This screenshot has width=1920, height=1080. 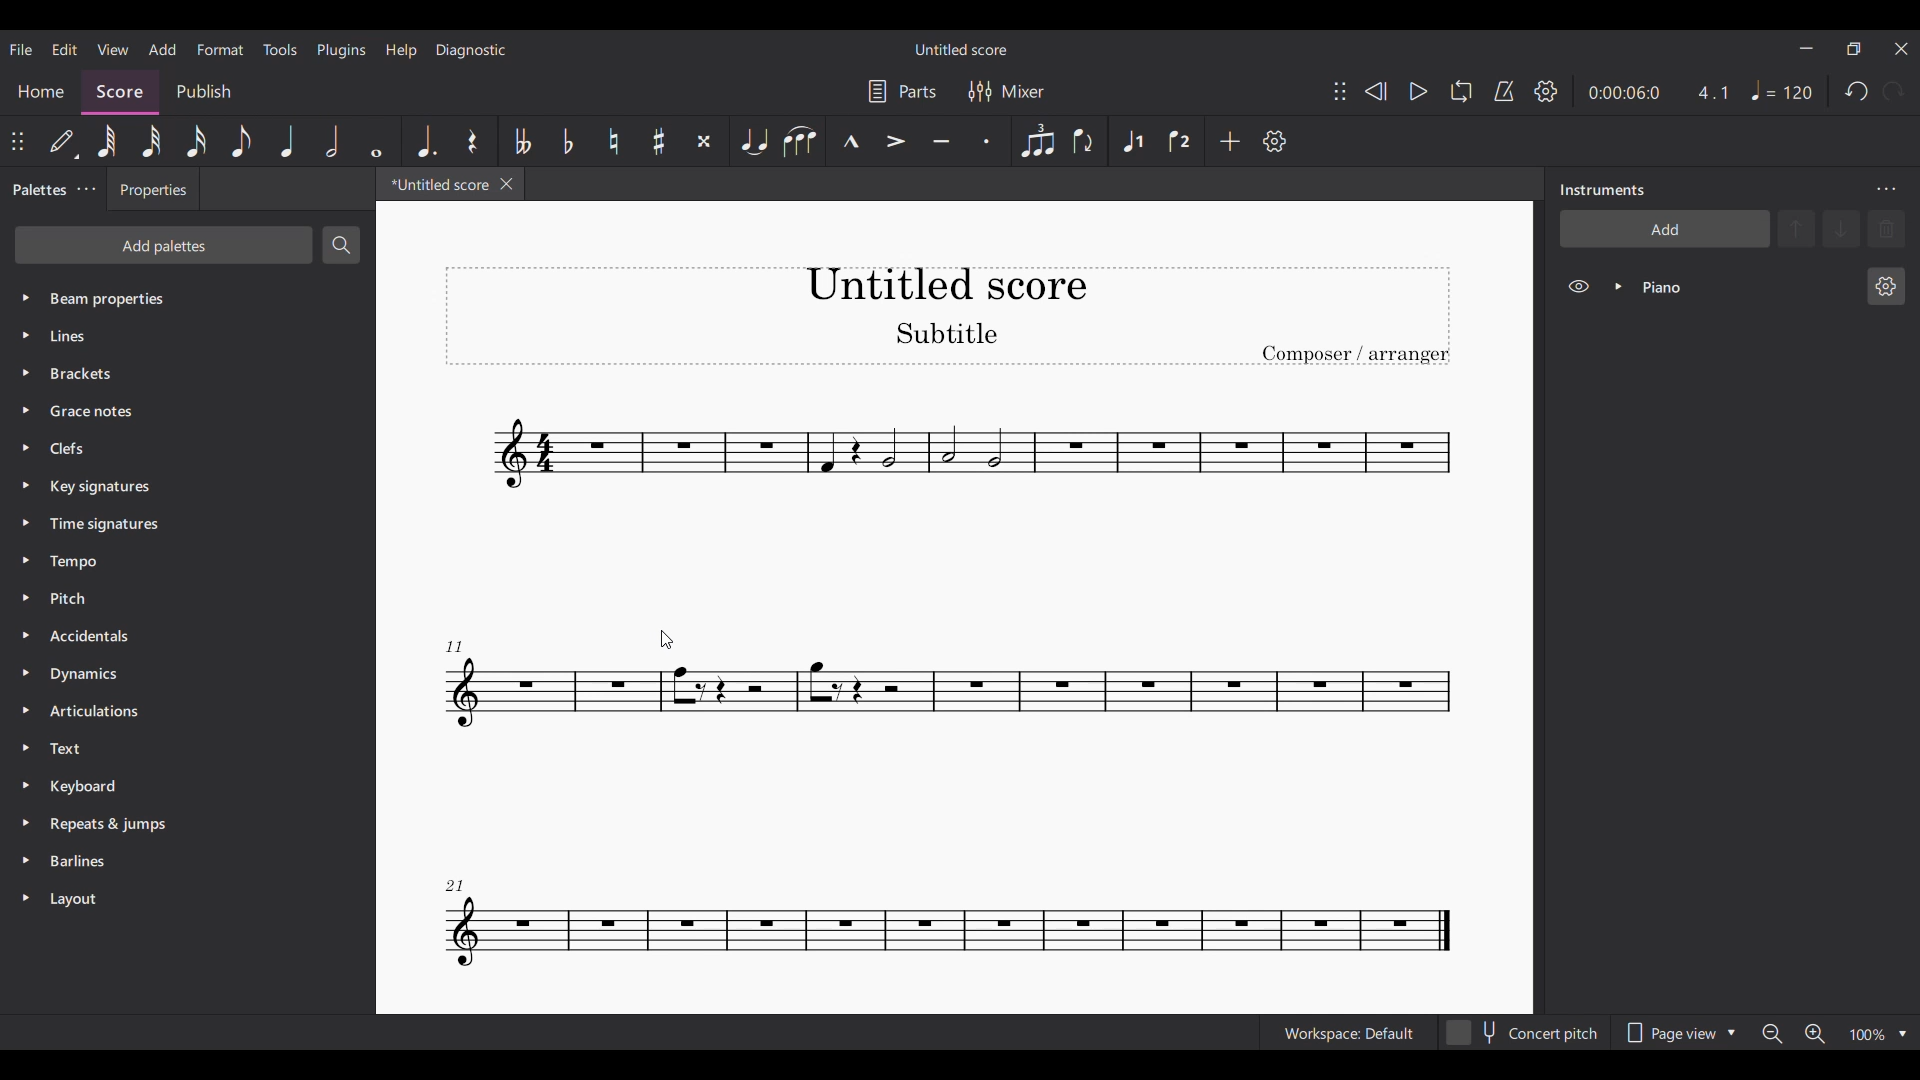 What do you see at coordinates (472, 141) in the screenshot?
I see `Rest` at bounding box center [472, 141].